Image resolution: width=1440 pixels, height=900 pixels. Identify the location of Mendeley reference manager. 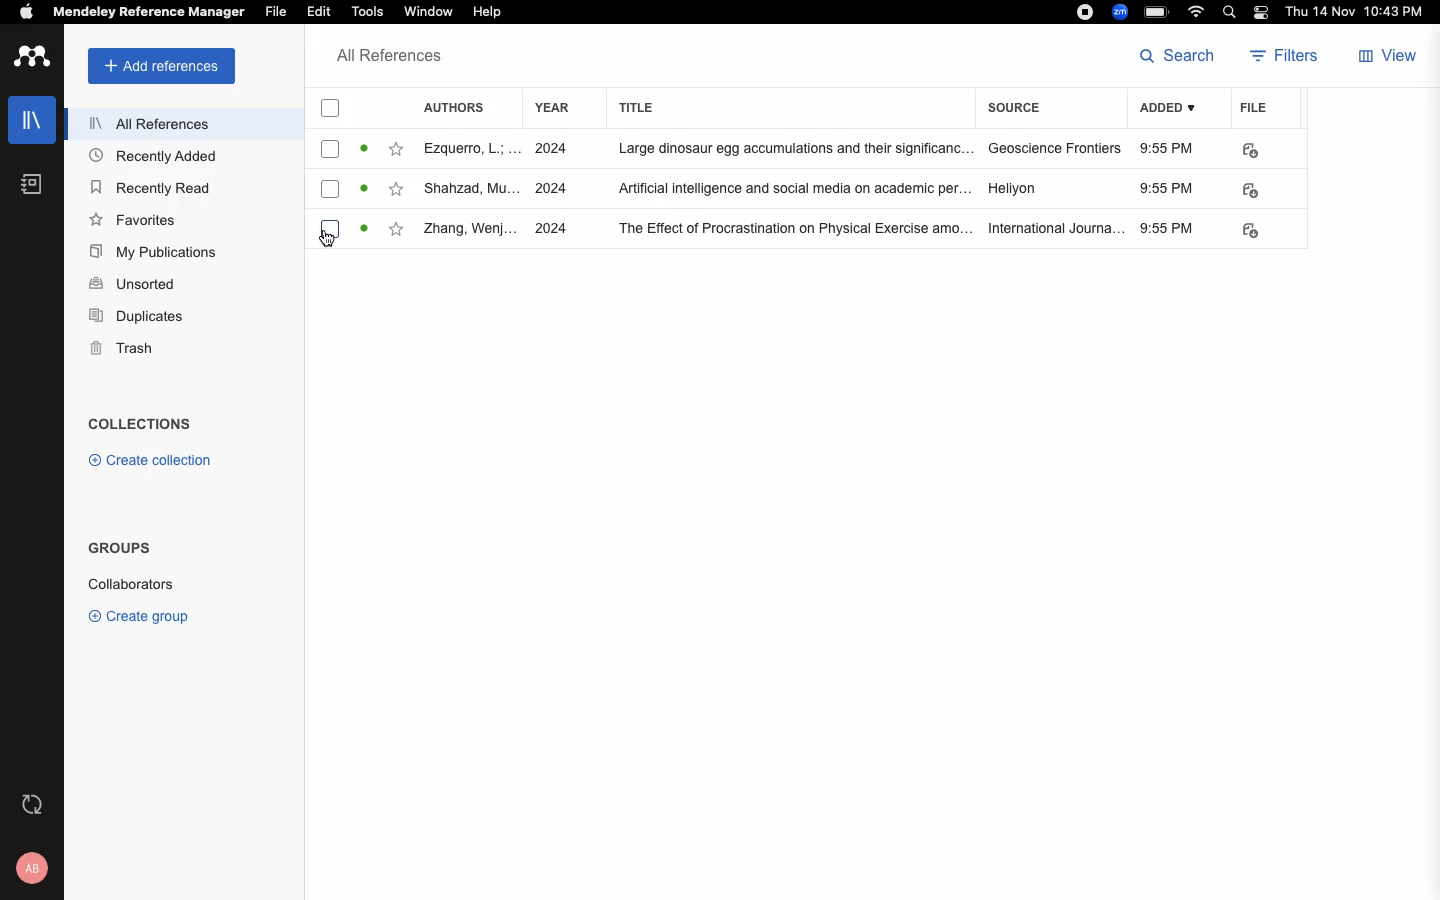
(146, 12).